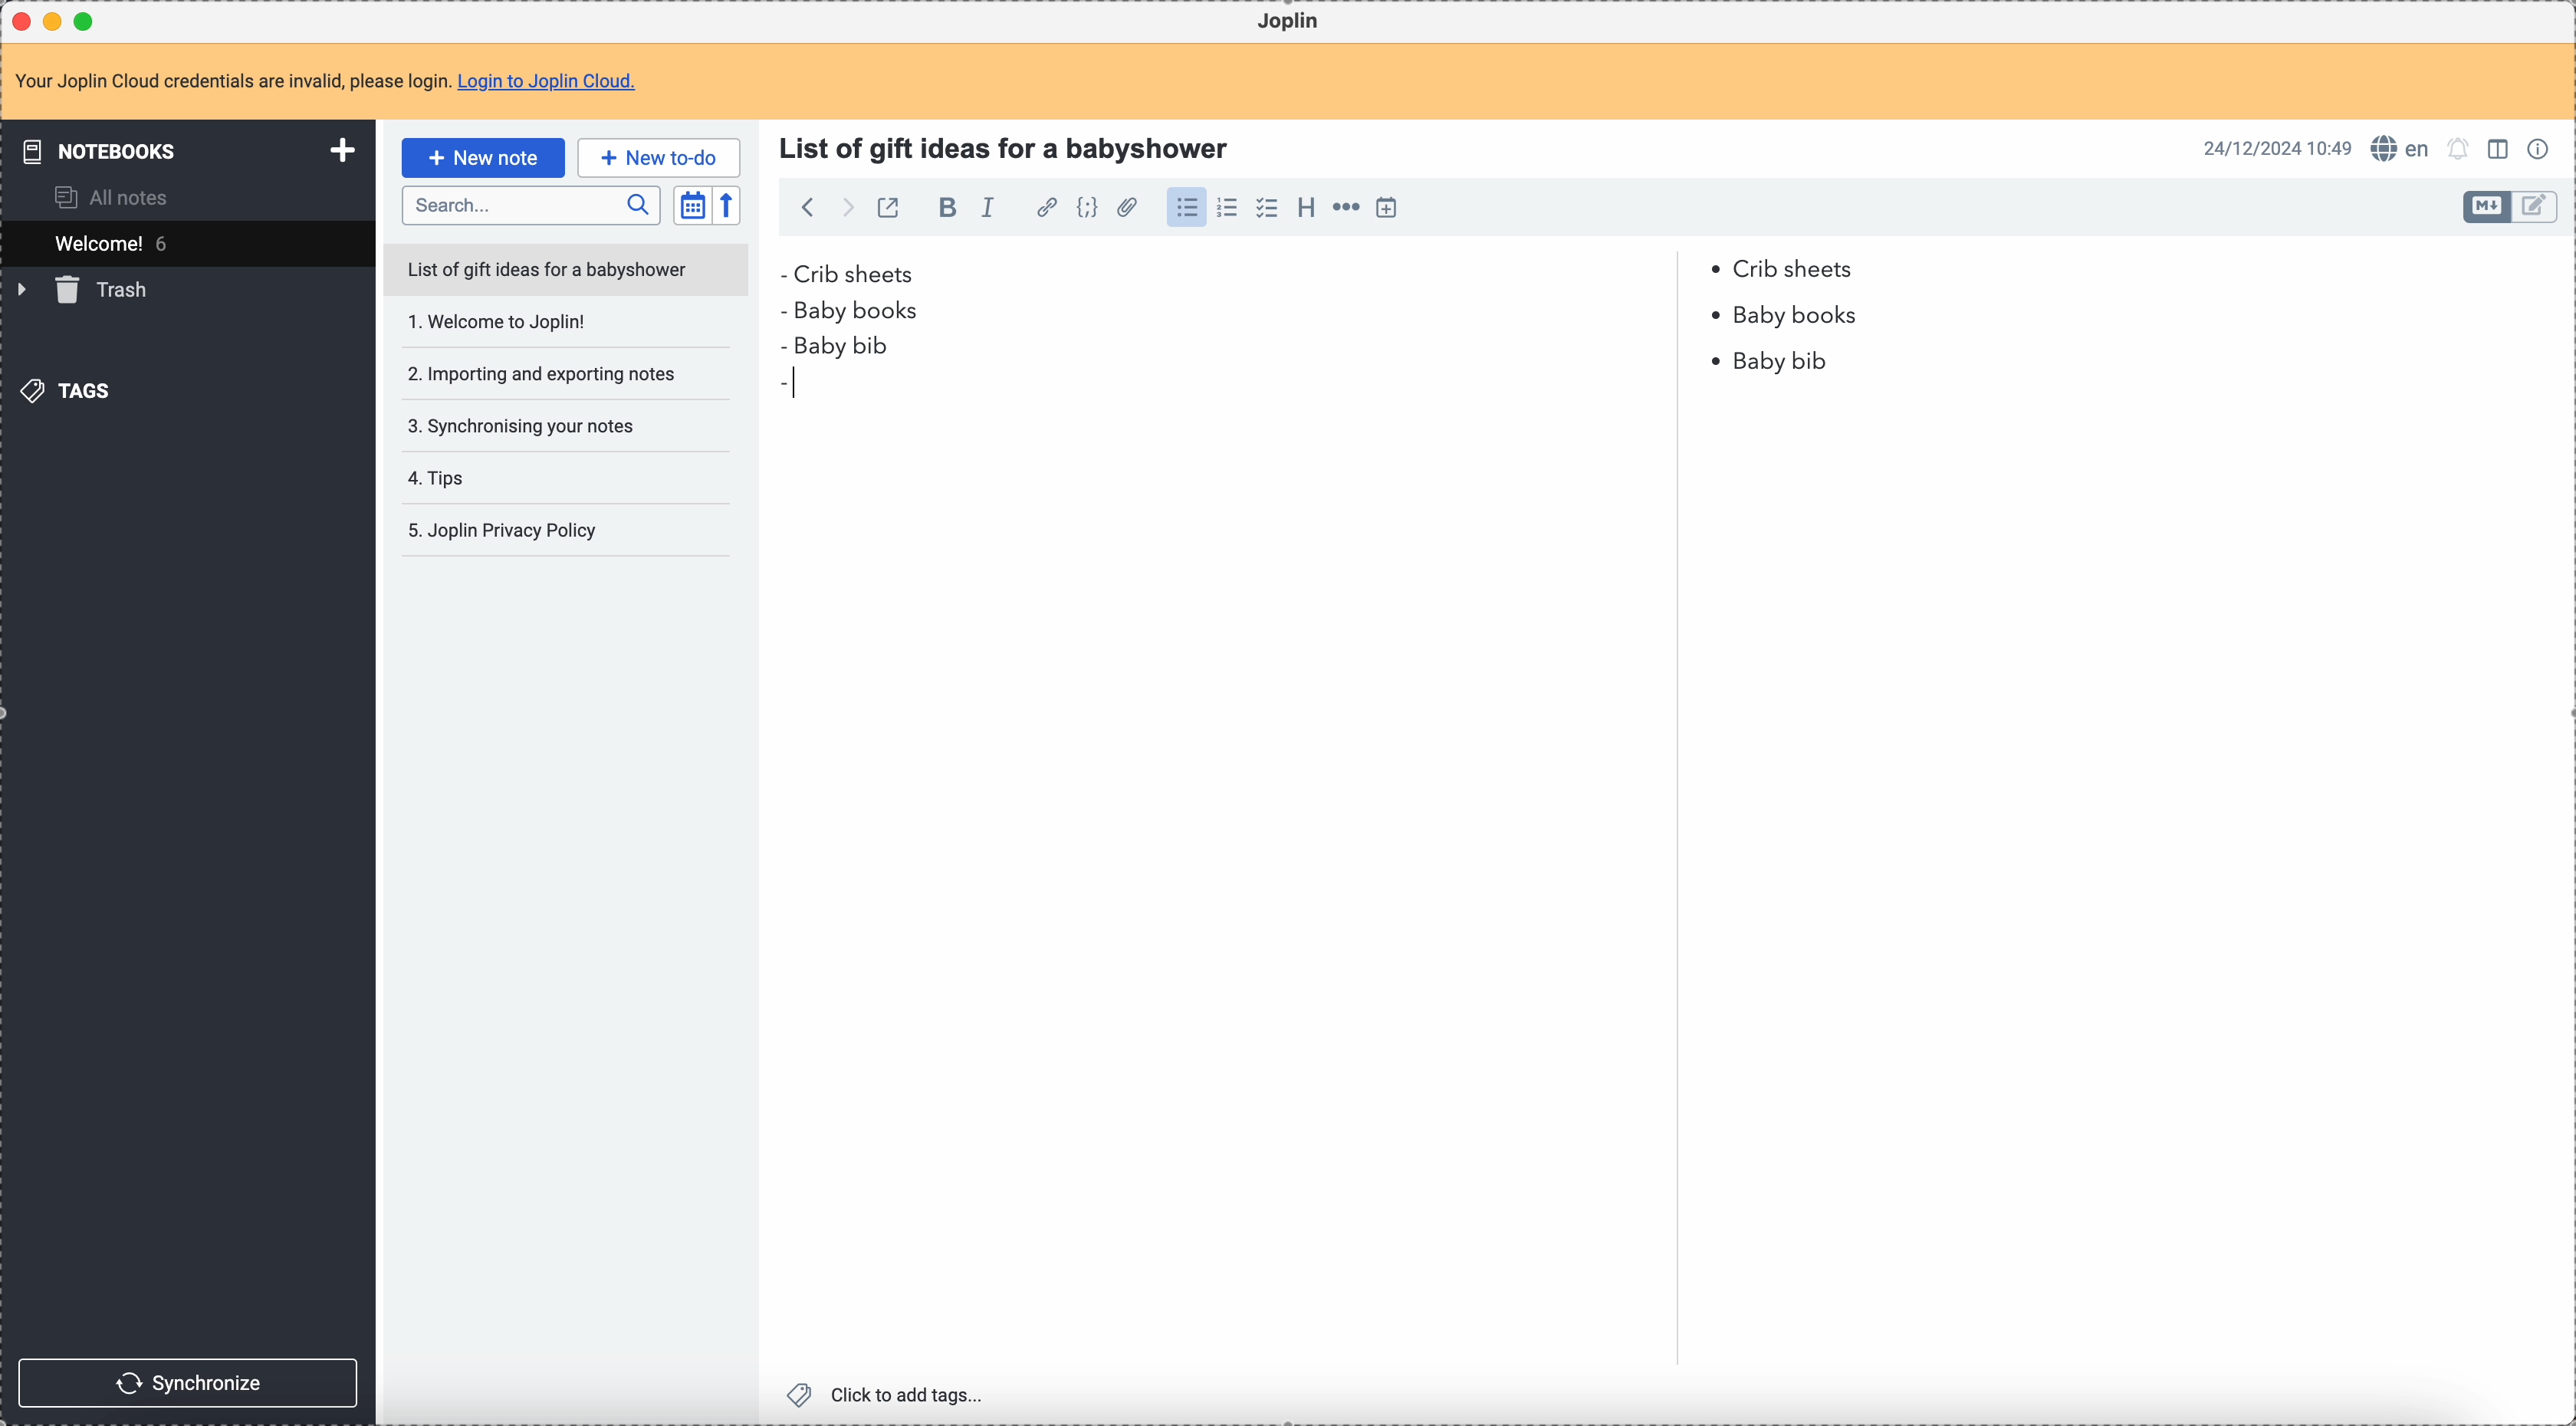  Describe the element at coordinates (482, 158) in the screenshot. I see `click on new note` at that location.